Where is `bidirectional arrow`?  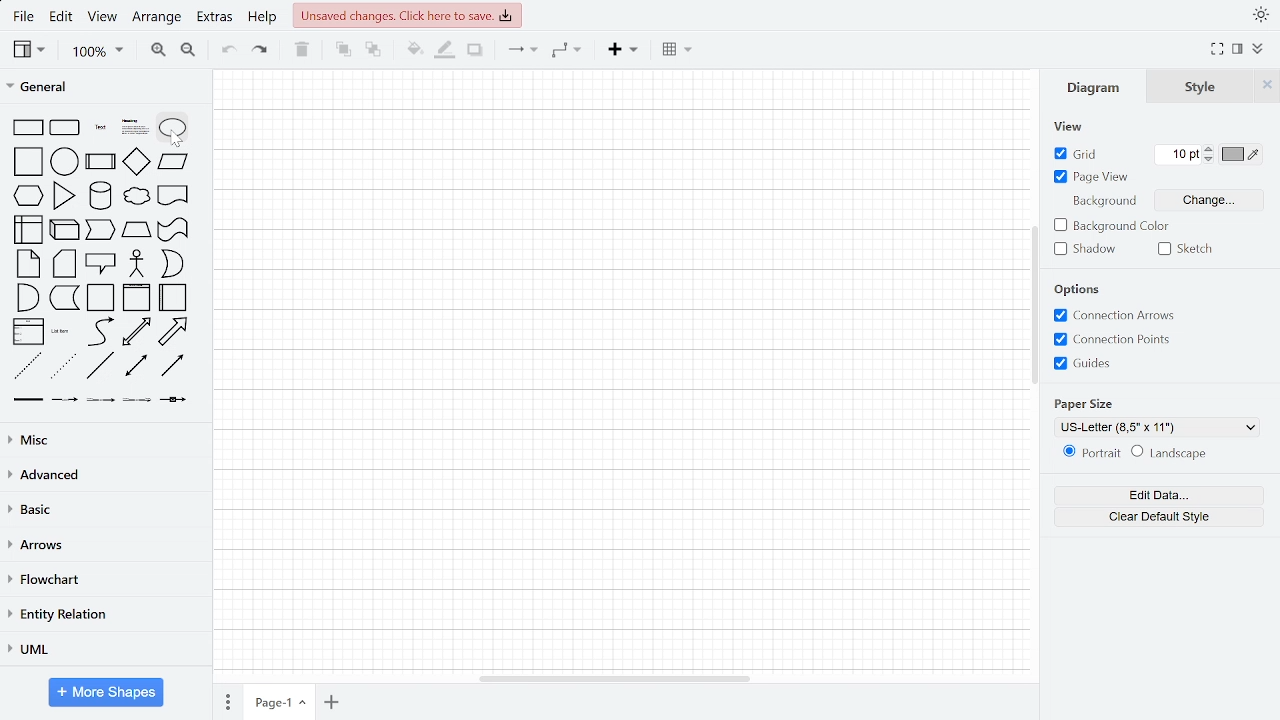
bidirectional arrow is located at coordinates (138, 333).